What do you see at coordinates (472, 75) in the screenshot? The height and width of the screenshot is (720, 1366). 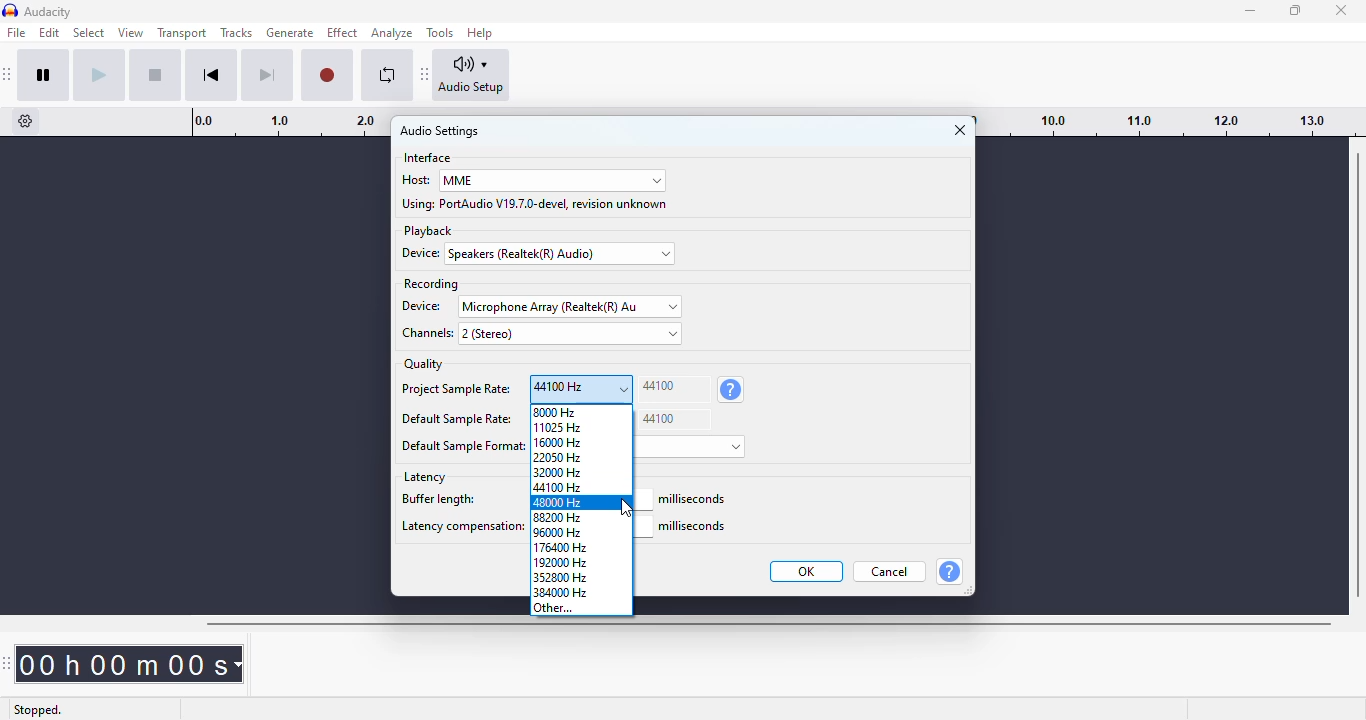 I see `audio setup` at bounding box center [472, 75].